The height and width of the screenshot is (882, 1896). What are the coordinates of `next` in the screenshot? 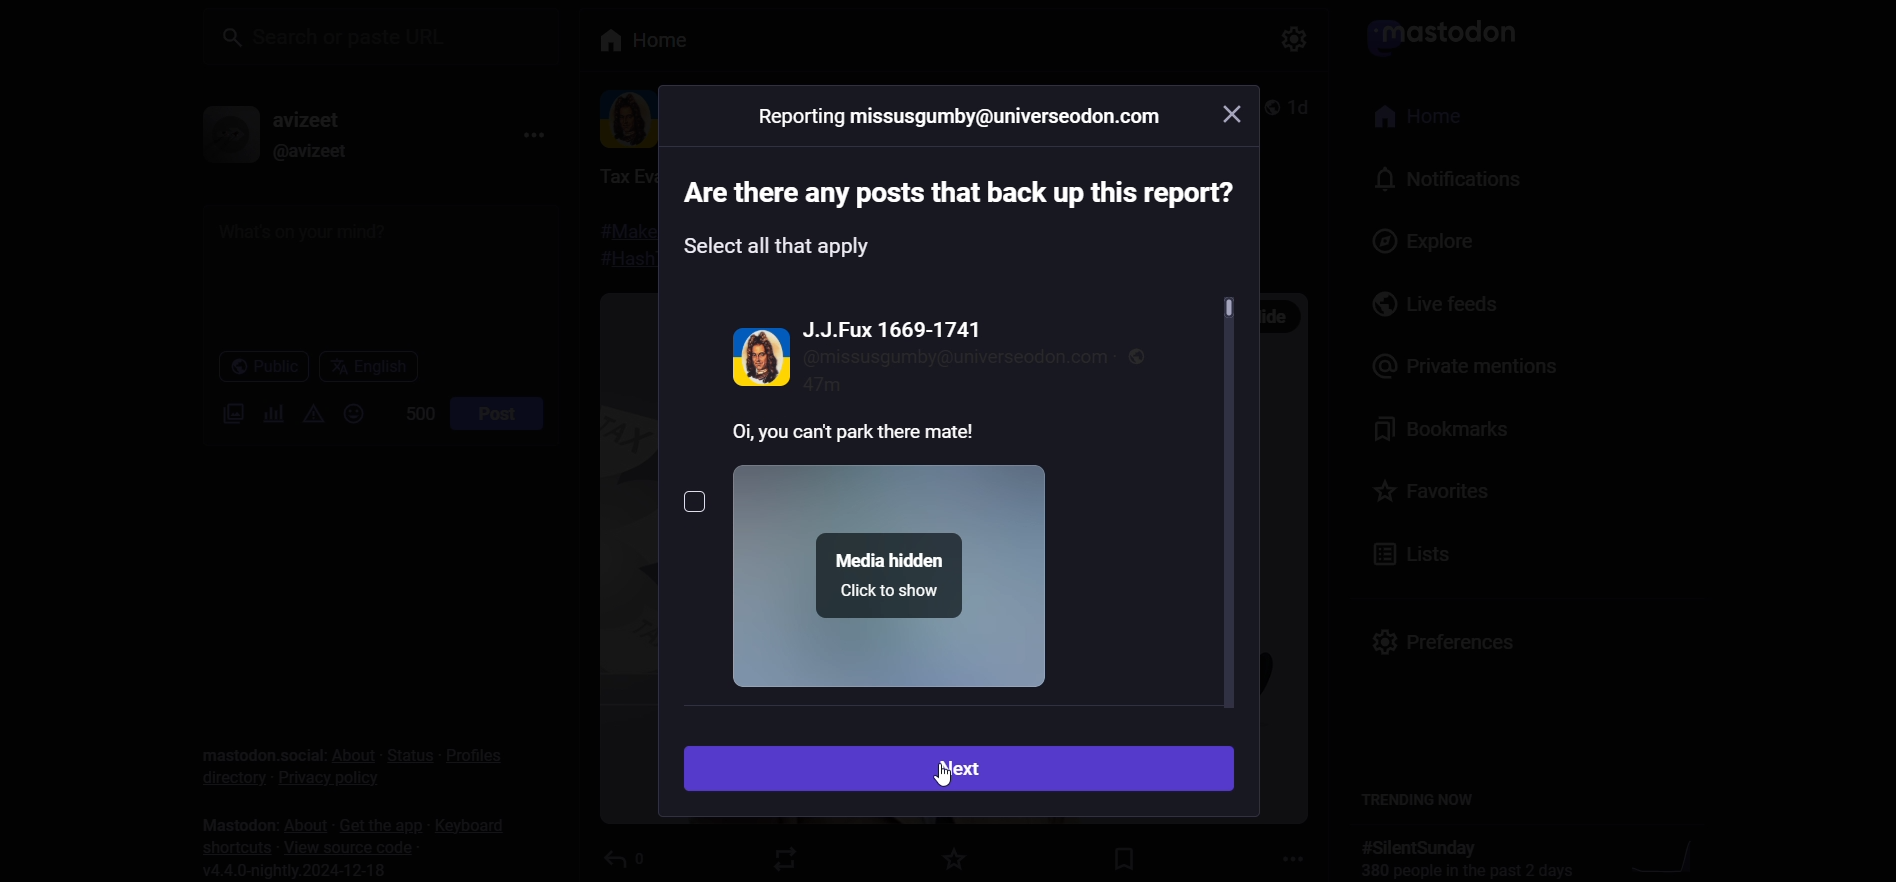 It's located at (961, 769).